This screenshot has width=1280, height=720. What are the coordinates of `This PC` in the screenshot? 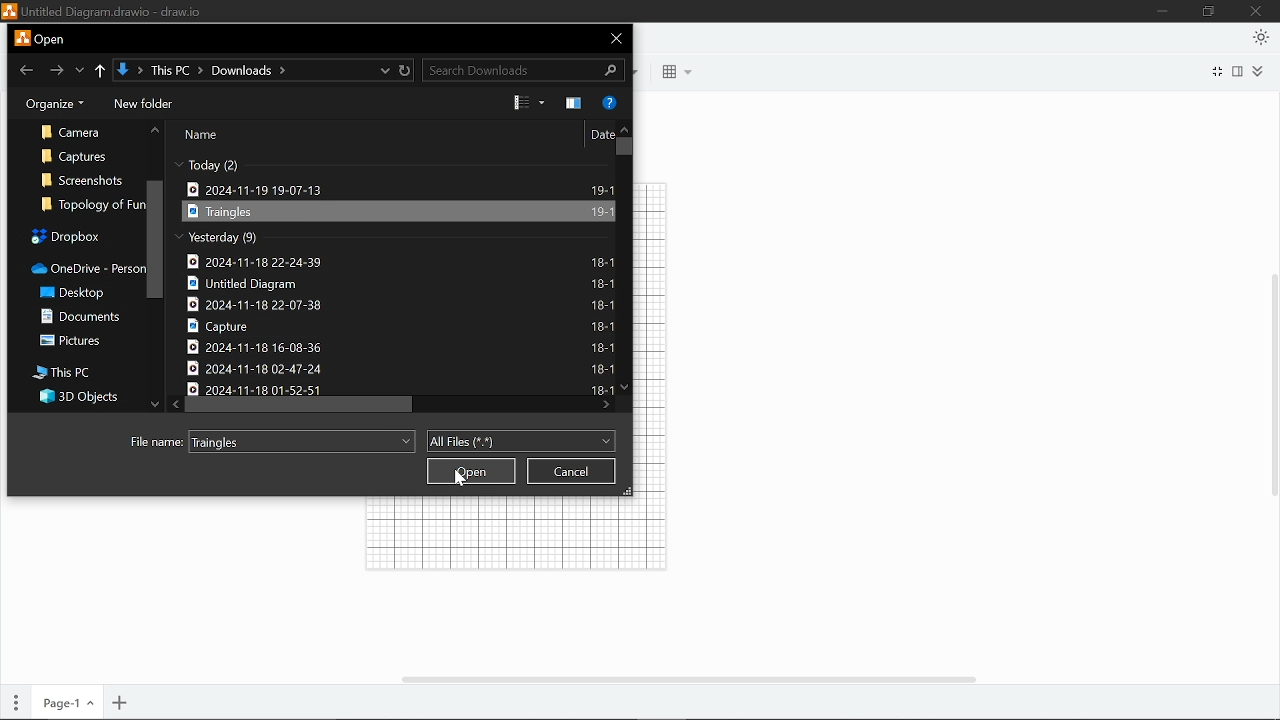 It's located at (63, 373).